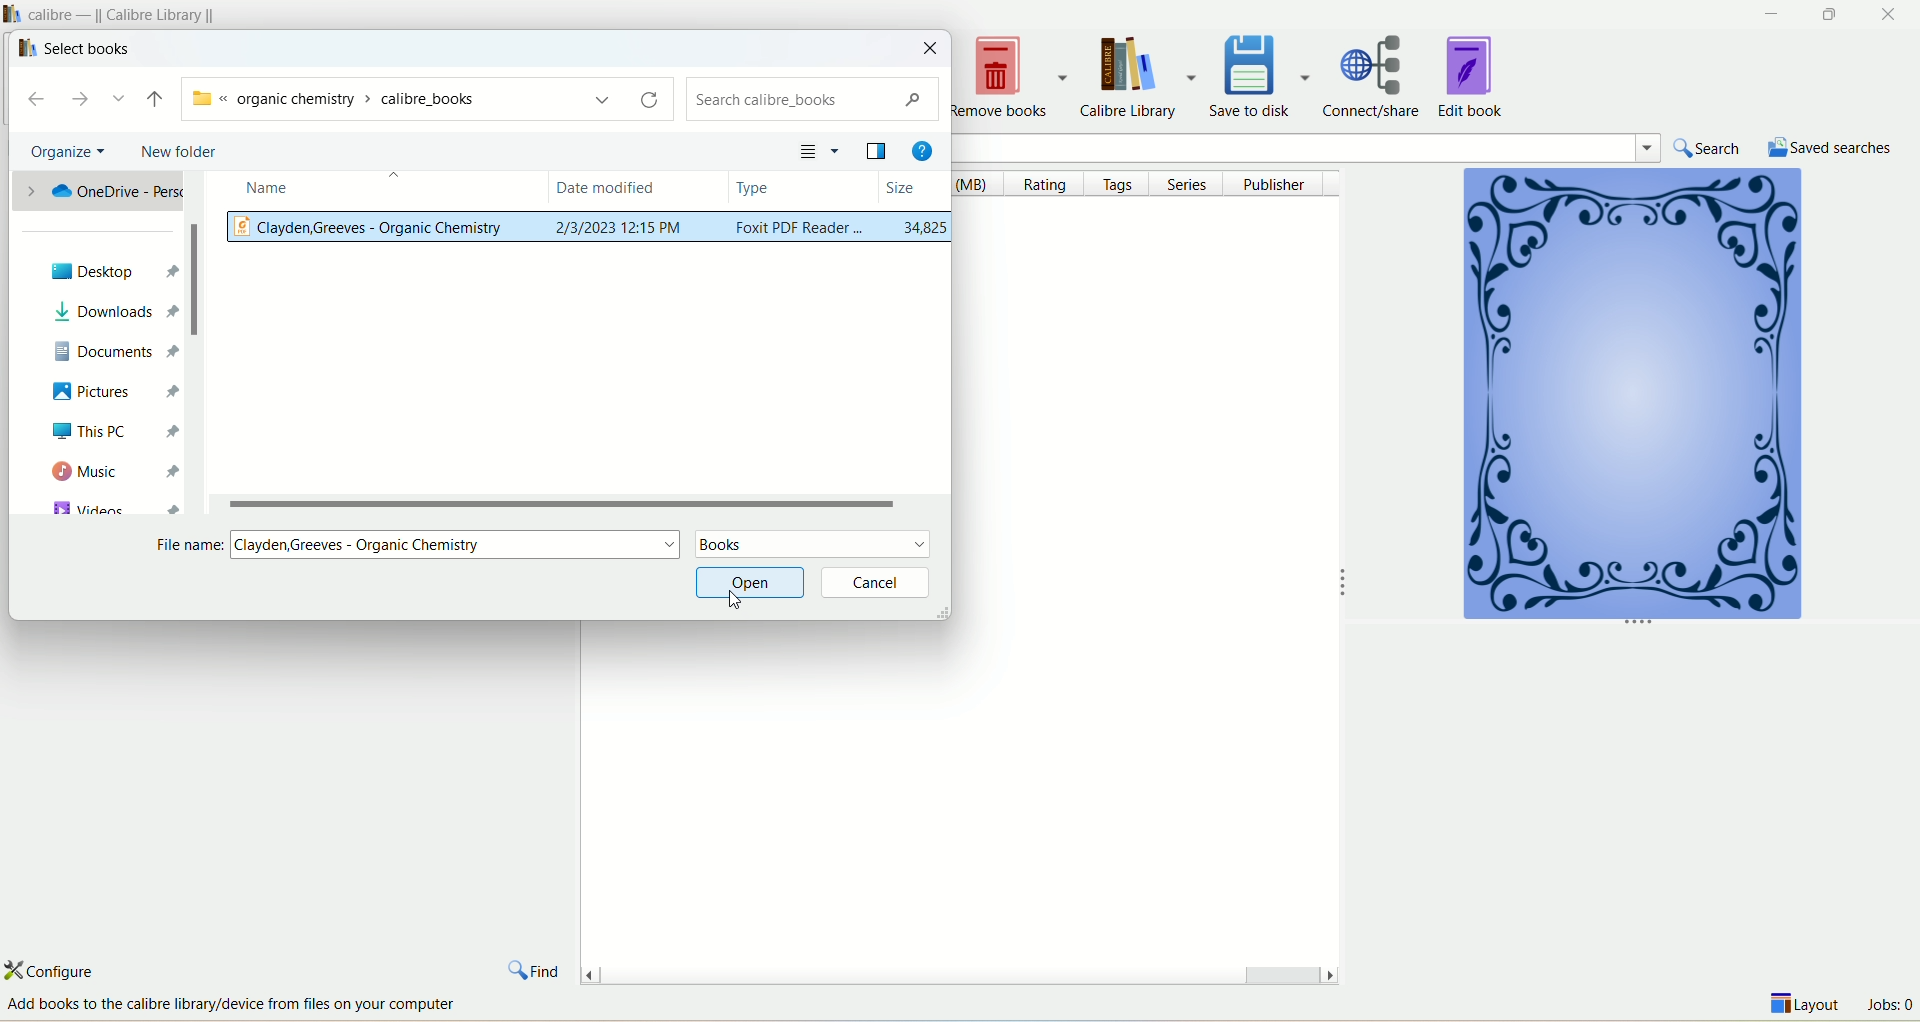 The width and height of the screenshot is (1920, 1022). What do you see at coordinates (250, 1005) in the screenshot?
I see `` at bounding box center [250, 1005].